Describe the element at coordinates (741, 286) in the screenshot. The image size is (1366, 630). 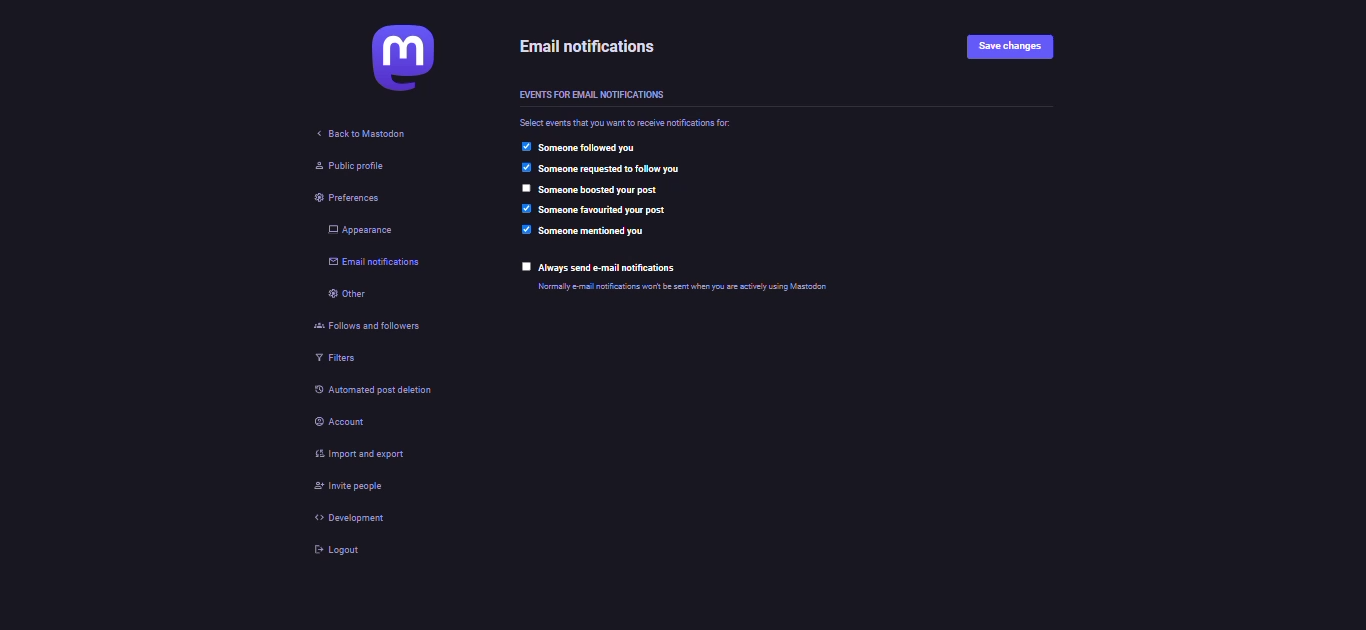
I see `info` at that location.